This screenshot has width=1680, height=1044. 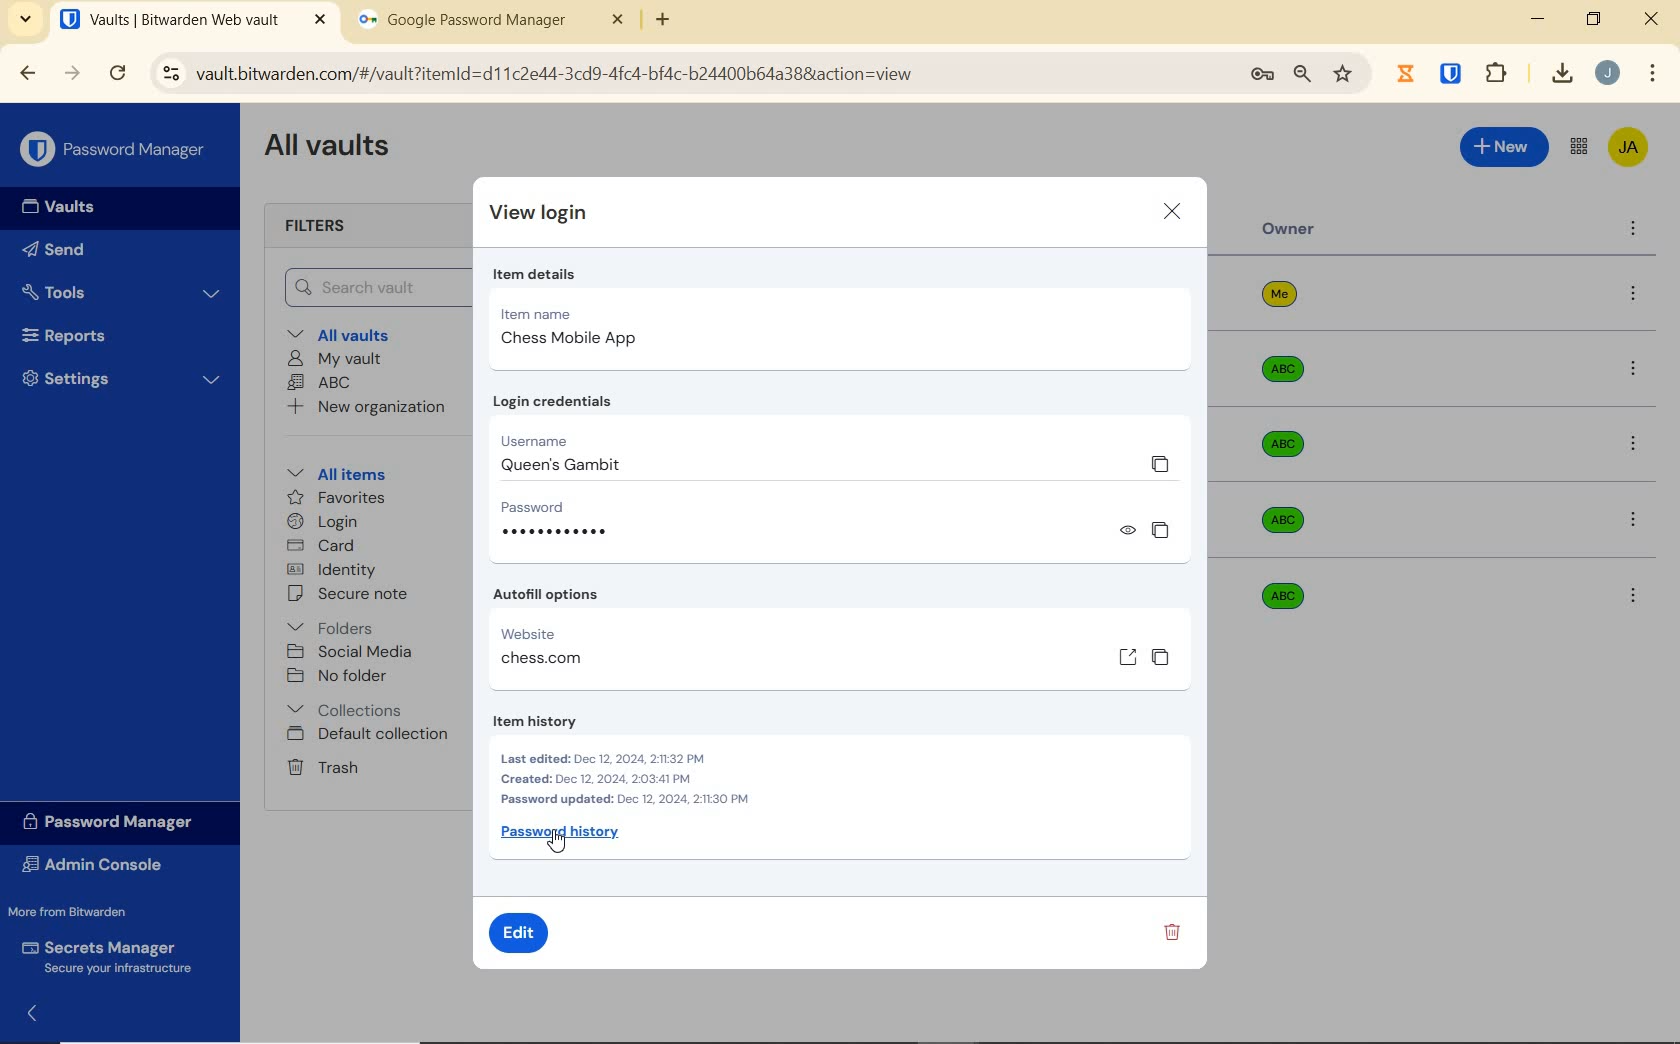 I want to click on Tools, so click(x=125, y=294).